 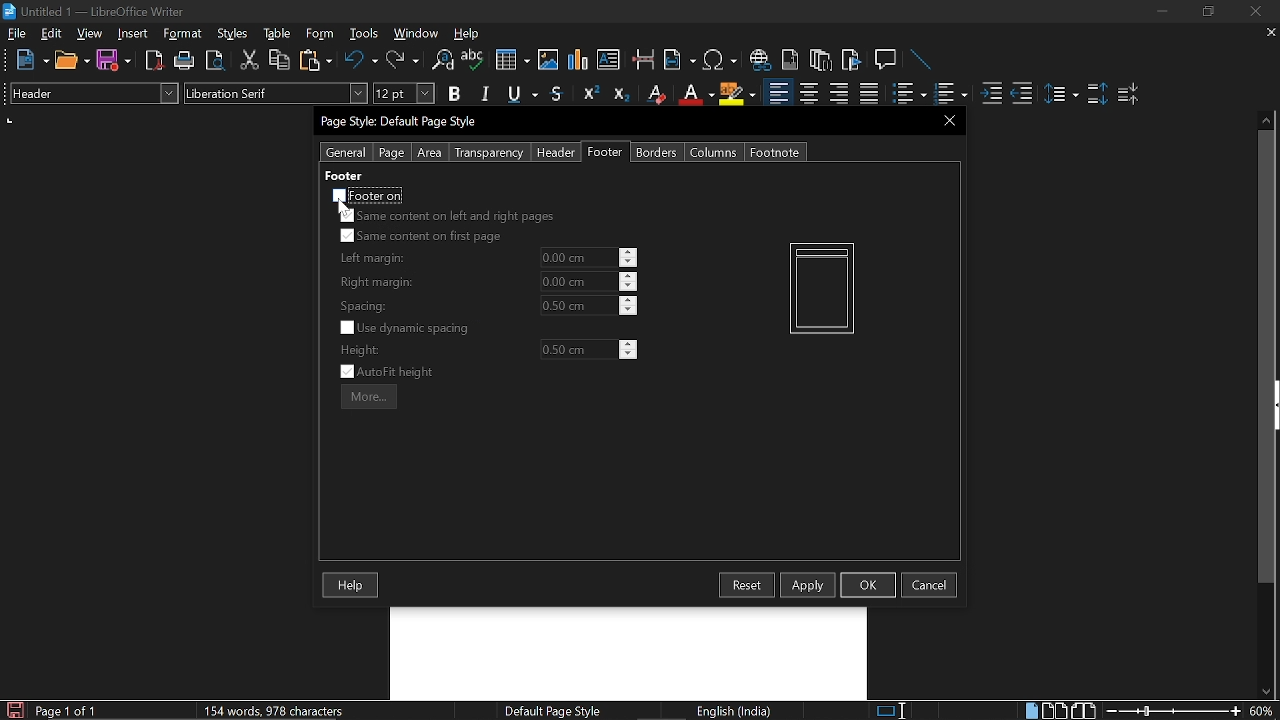 What do you see at coordinates (1254, 12) in the screenshot?
I see `Close` at bounding box center [1254, 12].